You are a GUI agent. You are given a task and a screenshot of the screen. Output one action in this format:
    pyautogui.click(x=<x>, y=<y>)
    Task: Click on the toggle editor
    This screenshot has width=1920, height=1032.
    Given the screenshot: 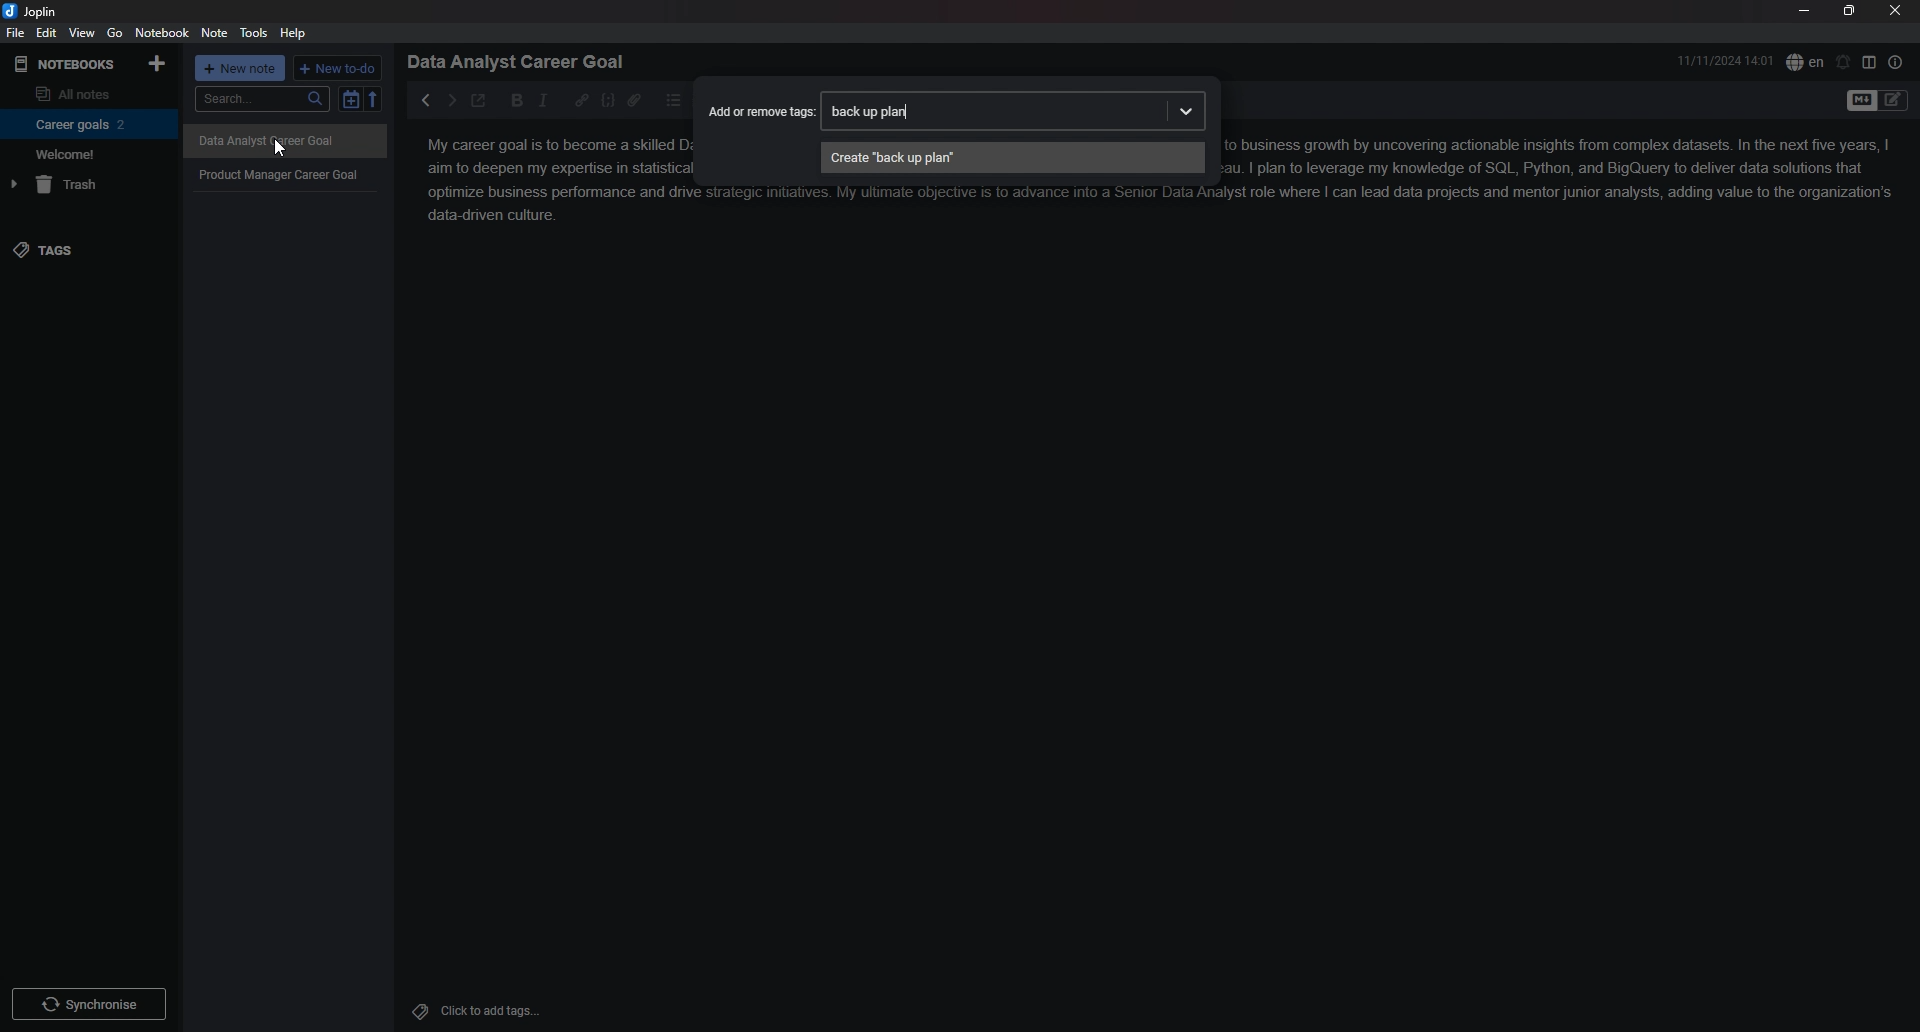 What is the action you would take?
    pyautogui.click(x=1860, y=102)
    